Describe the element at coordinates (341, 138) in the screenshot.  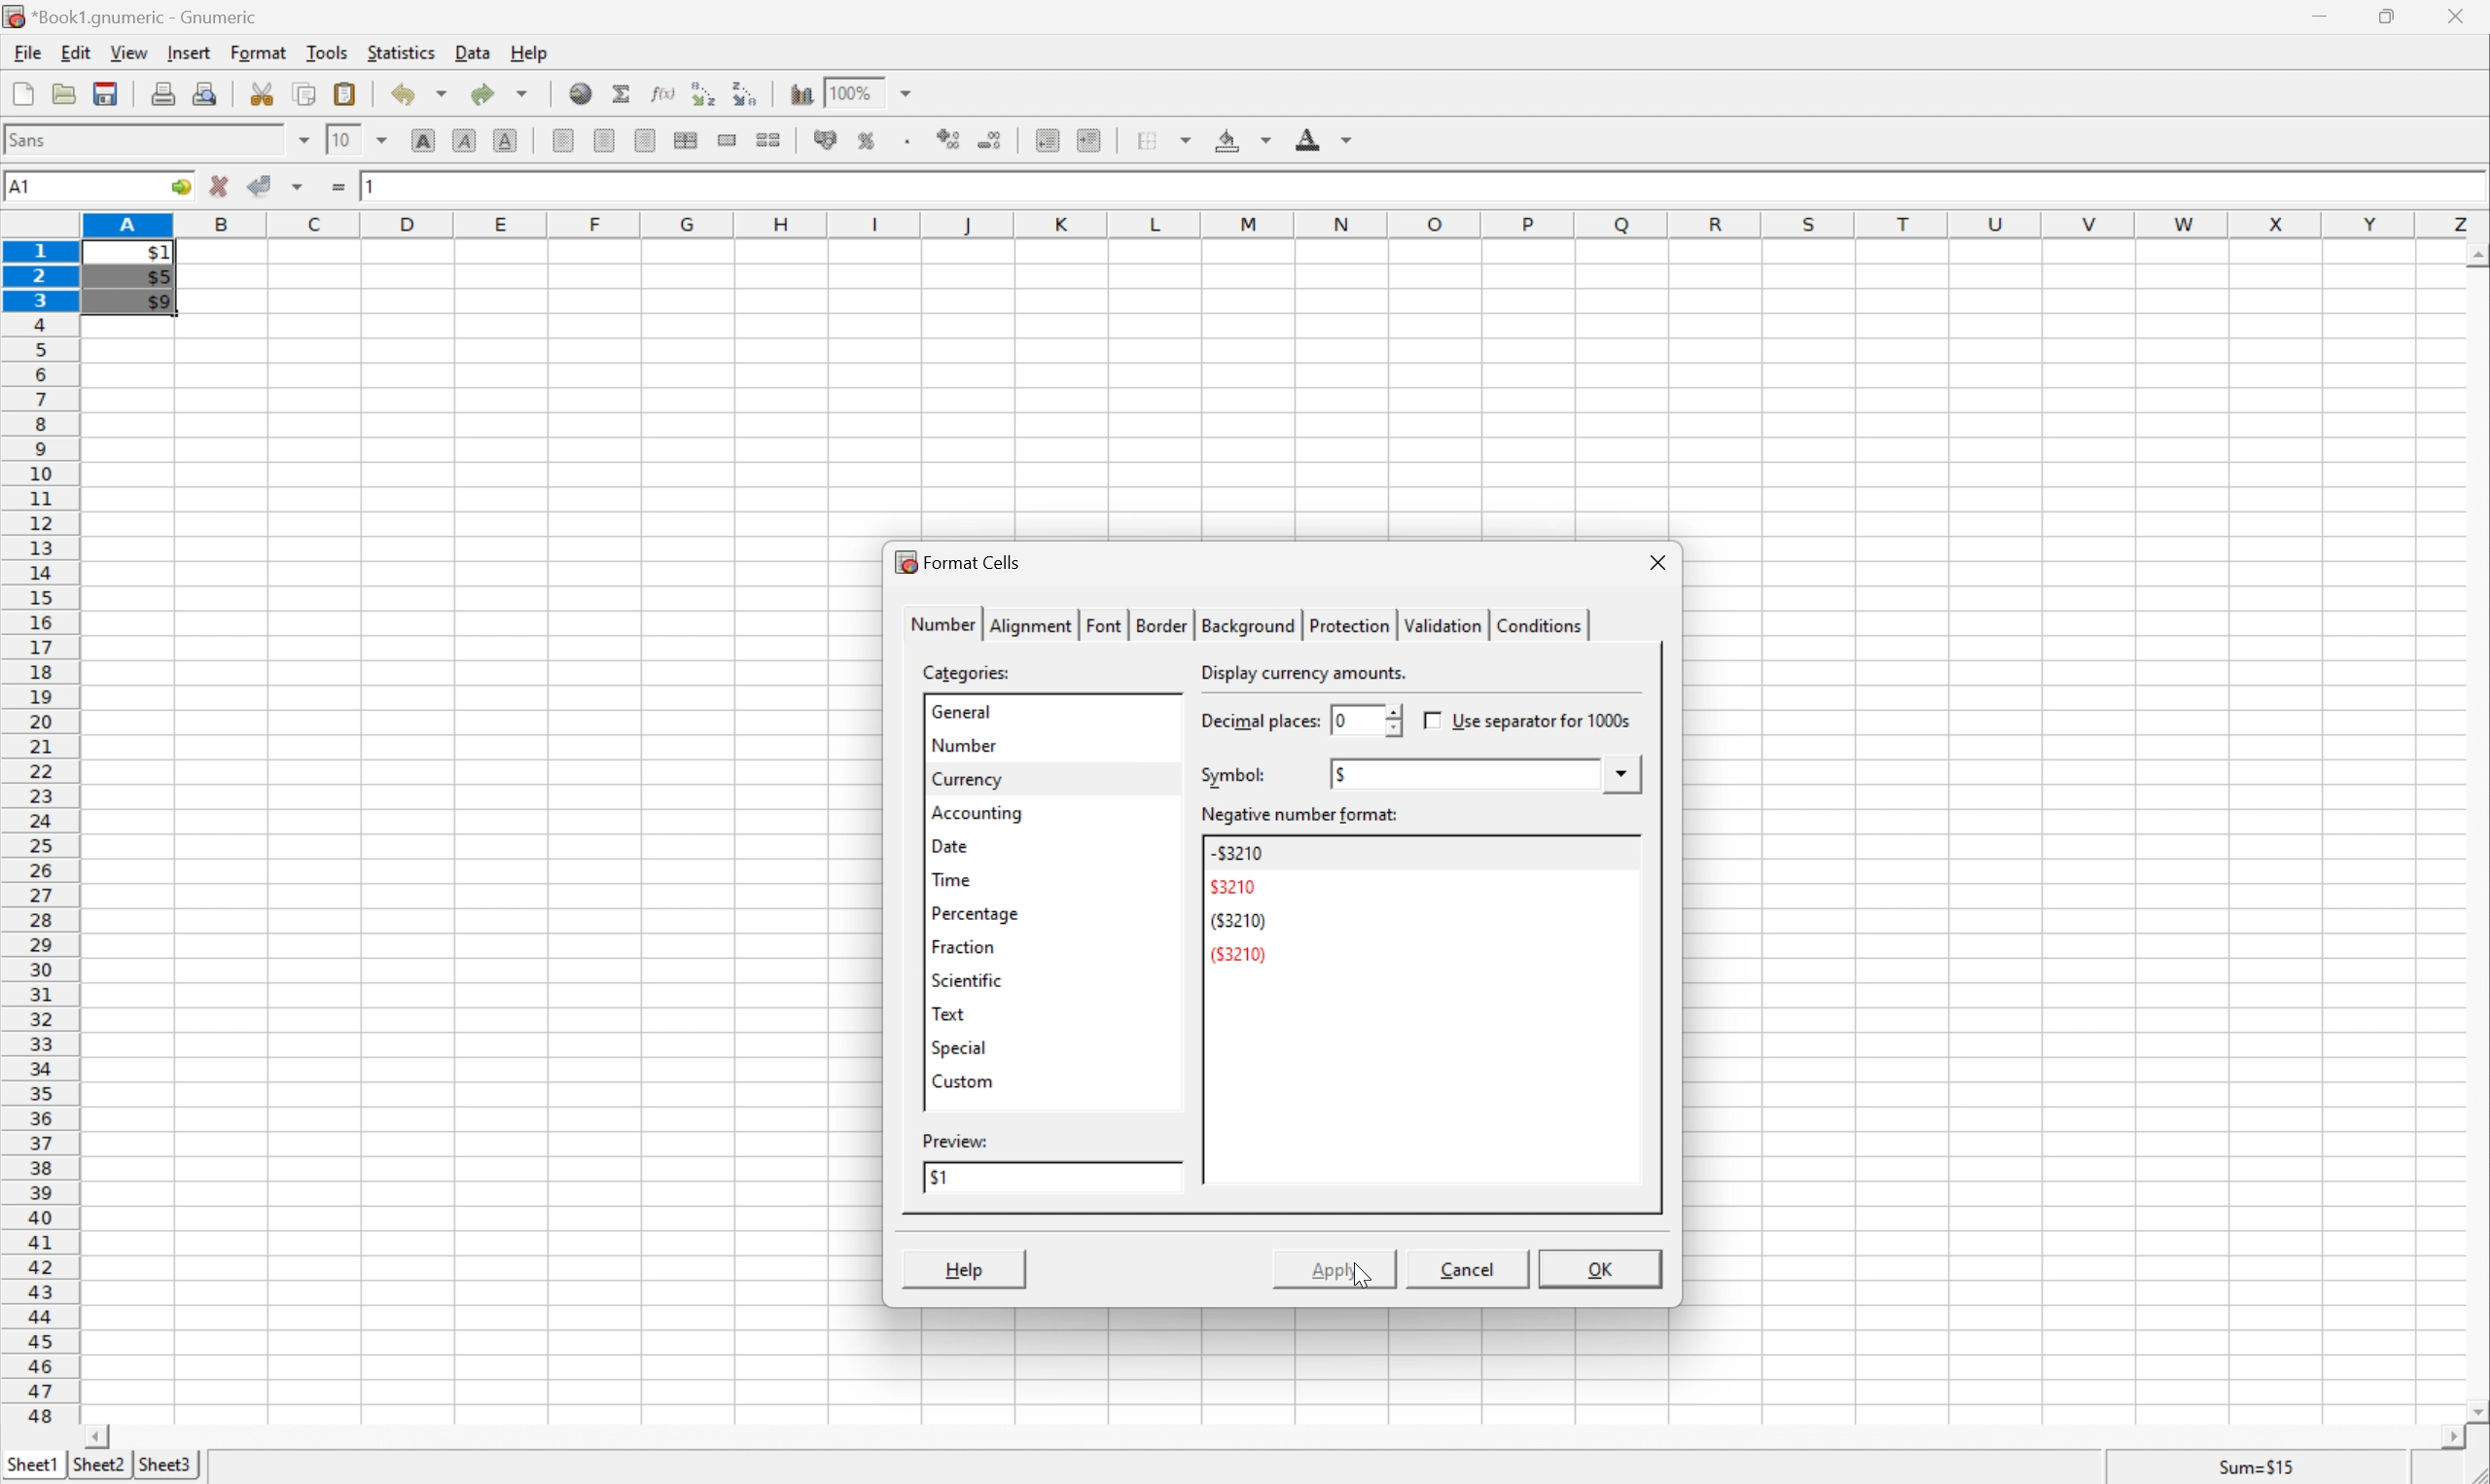
I see `10` at that location.